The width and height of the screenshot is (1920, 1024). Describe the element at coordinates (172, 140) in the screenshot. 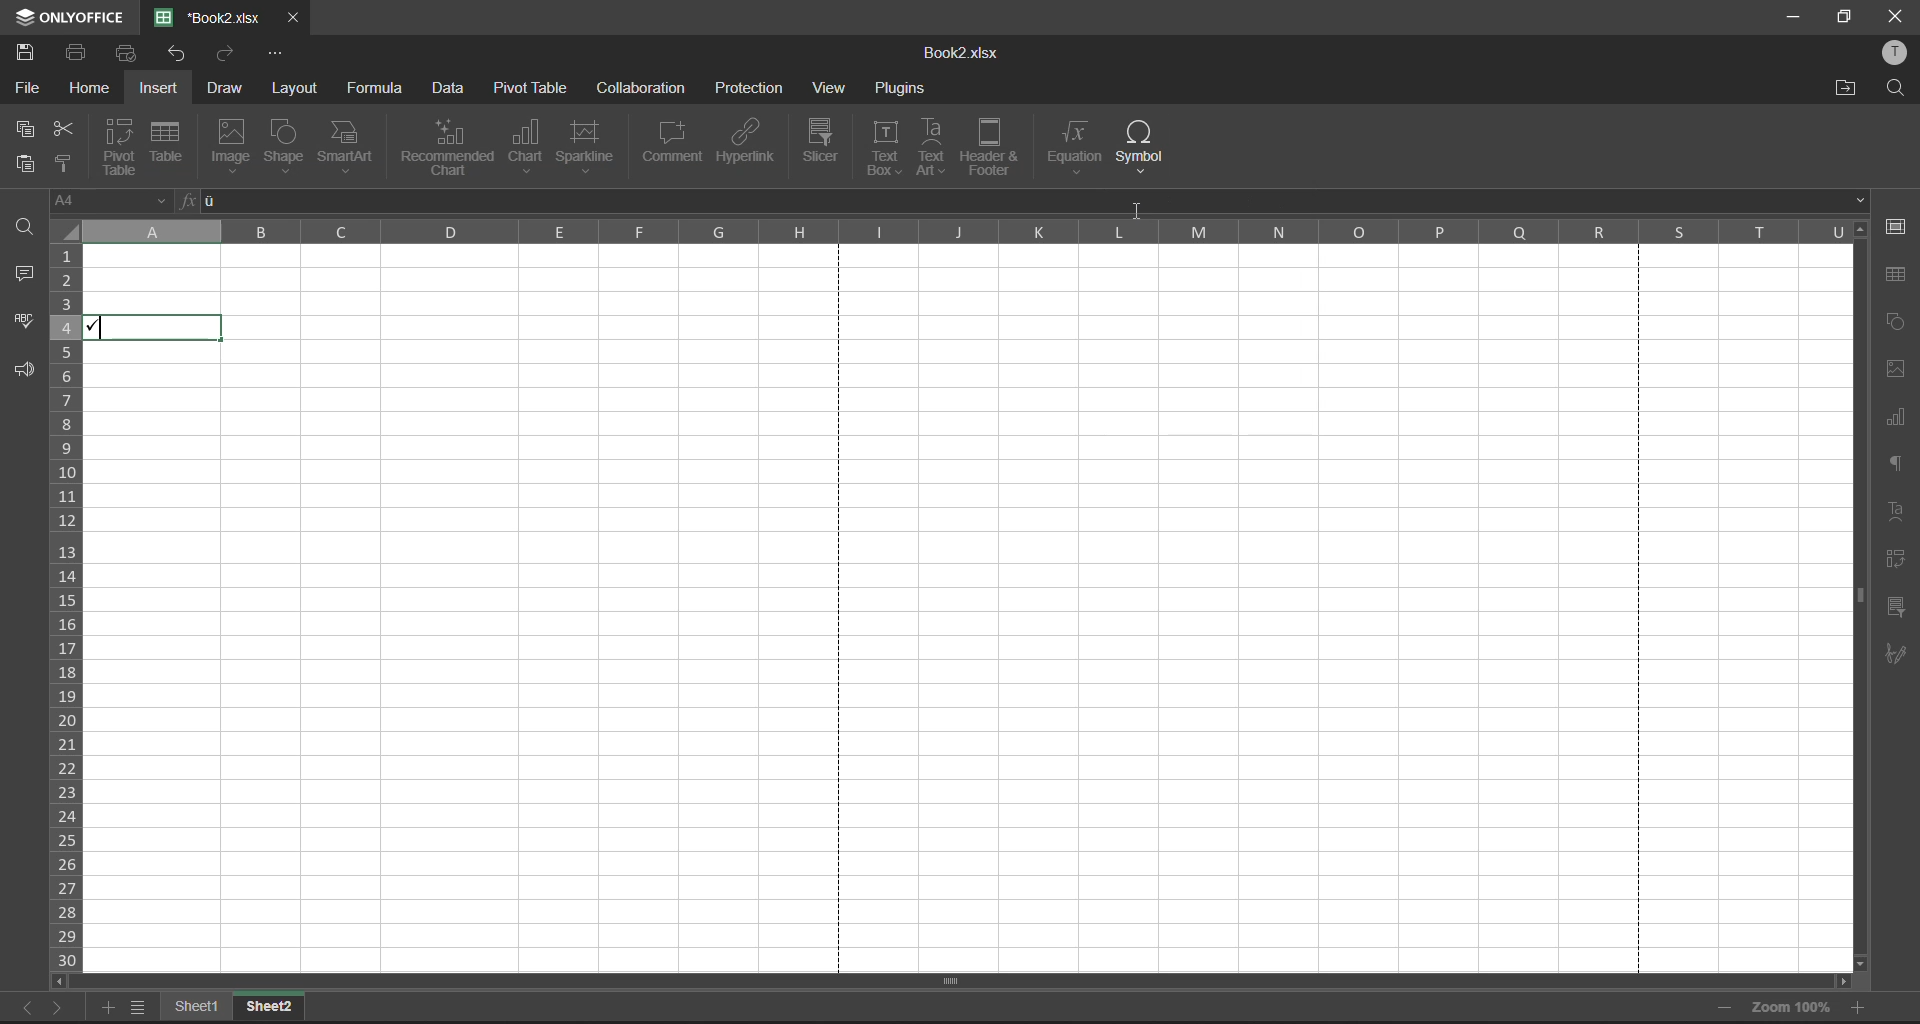

I see `table` at that location.